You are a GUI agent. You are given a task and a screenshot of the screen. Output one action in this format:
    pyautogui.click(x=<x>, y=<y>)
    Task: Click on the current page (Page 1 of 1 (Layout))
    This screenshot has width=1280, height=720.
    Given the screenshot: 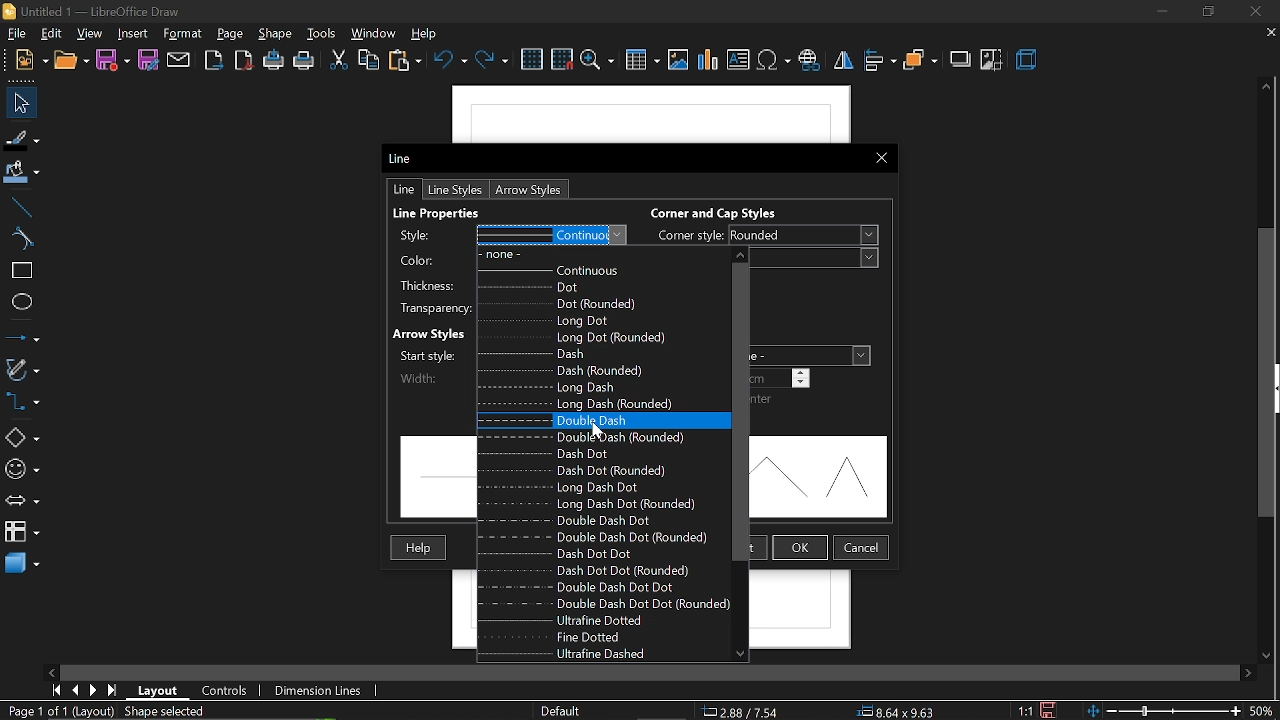 What is the action you would take?
    pyautogui.click(x=58, y=712)
    